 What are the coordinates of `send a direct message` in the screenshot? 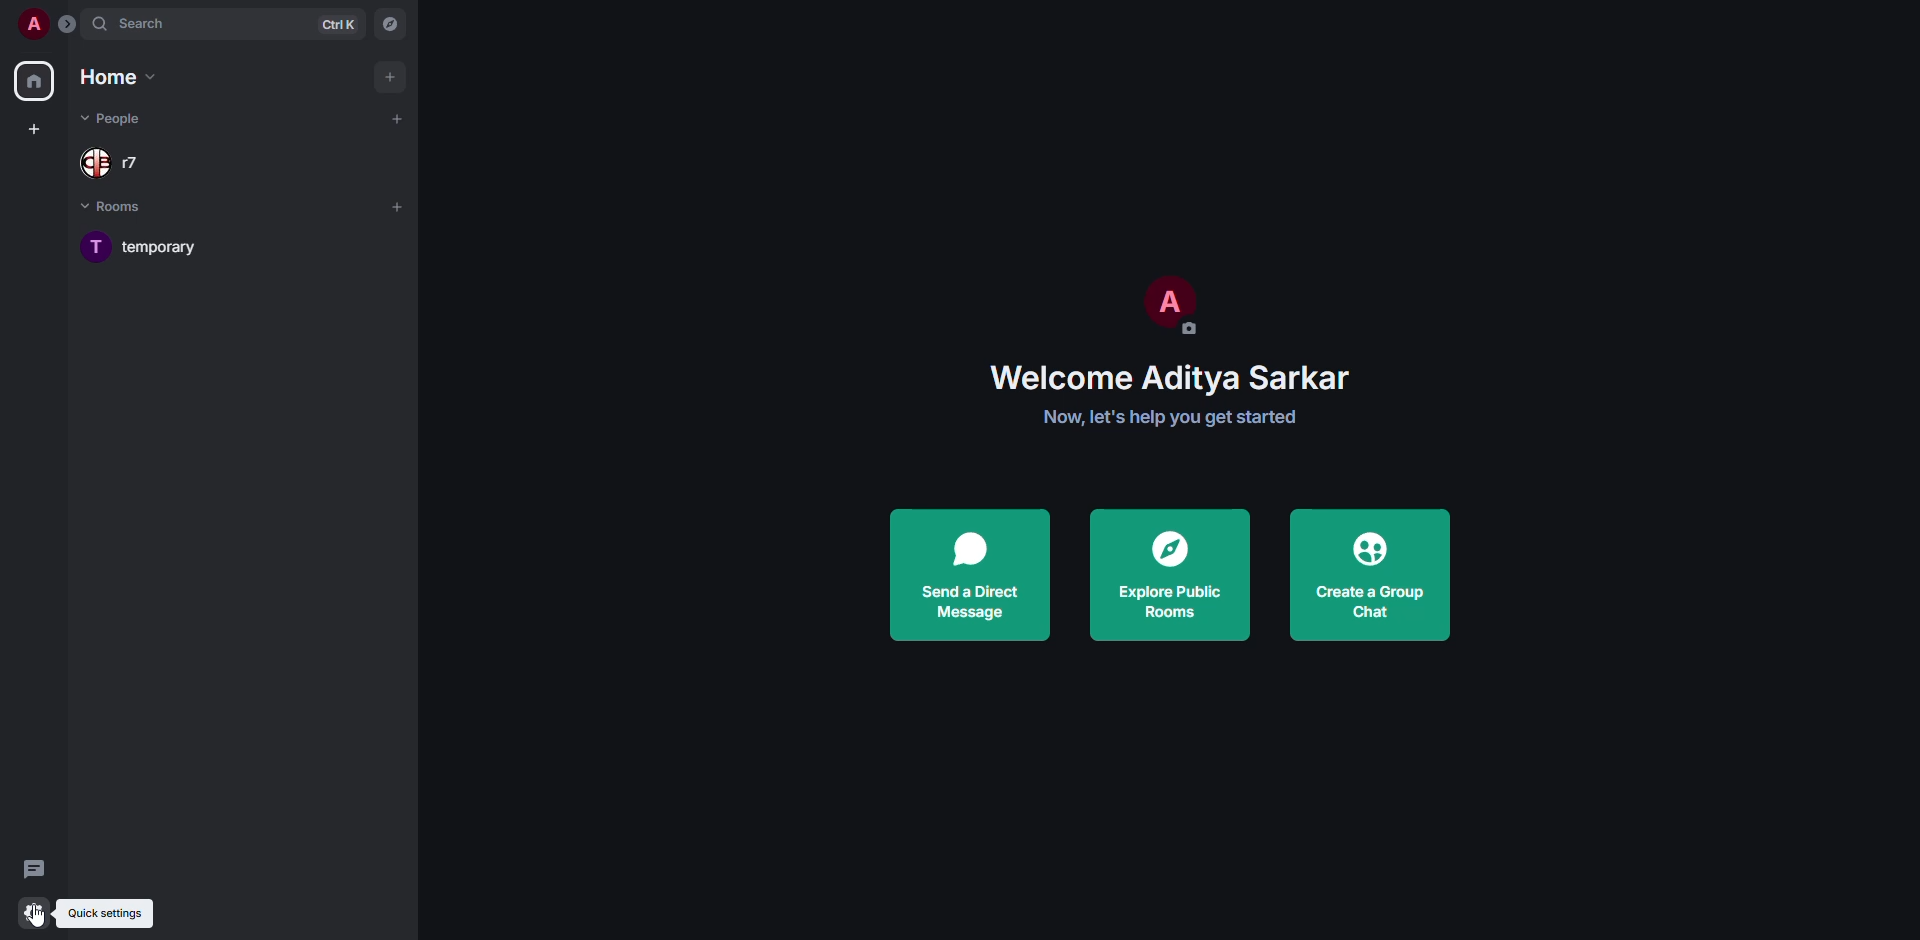 It's located at (976, 574).